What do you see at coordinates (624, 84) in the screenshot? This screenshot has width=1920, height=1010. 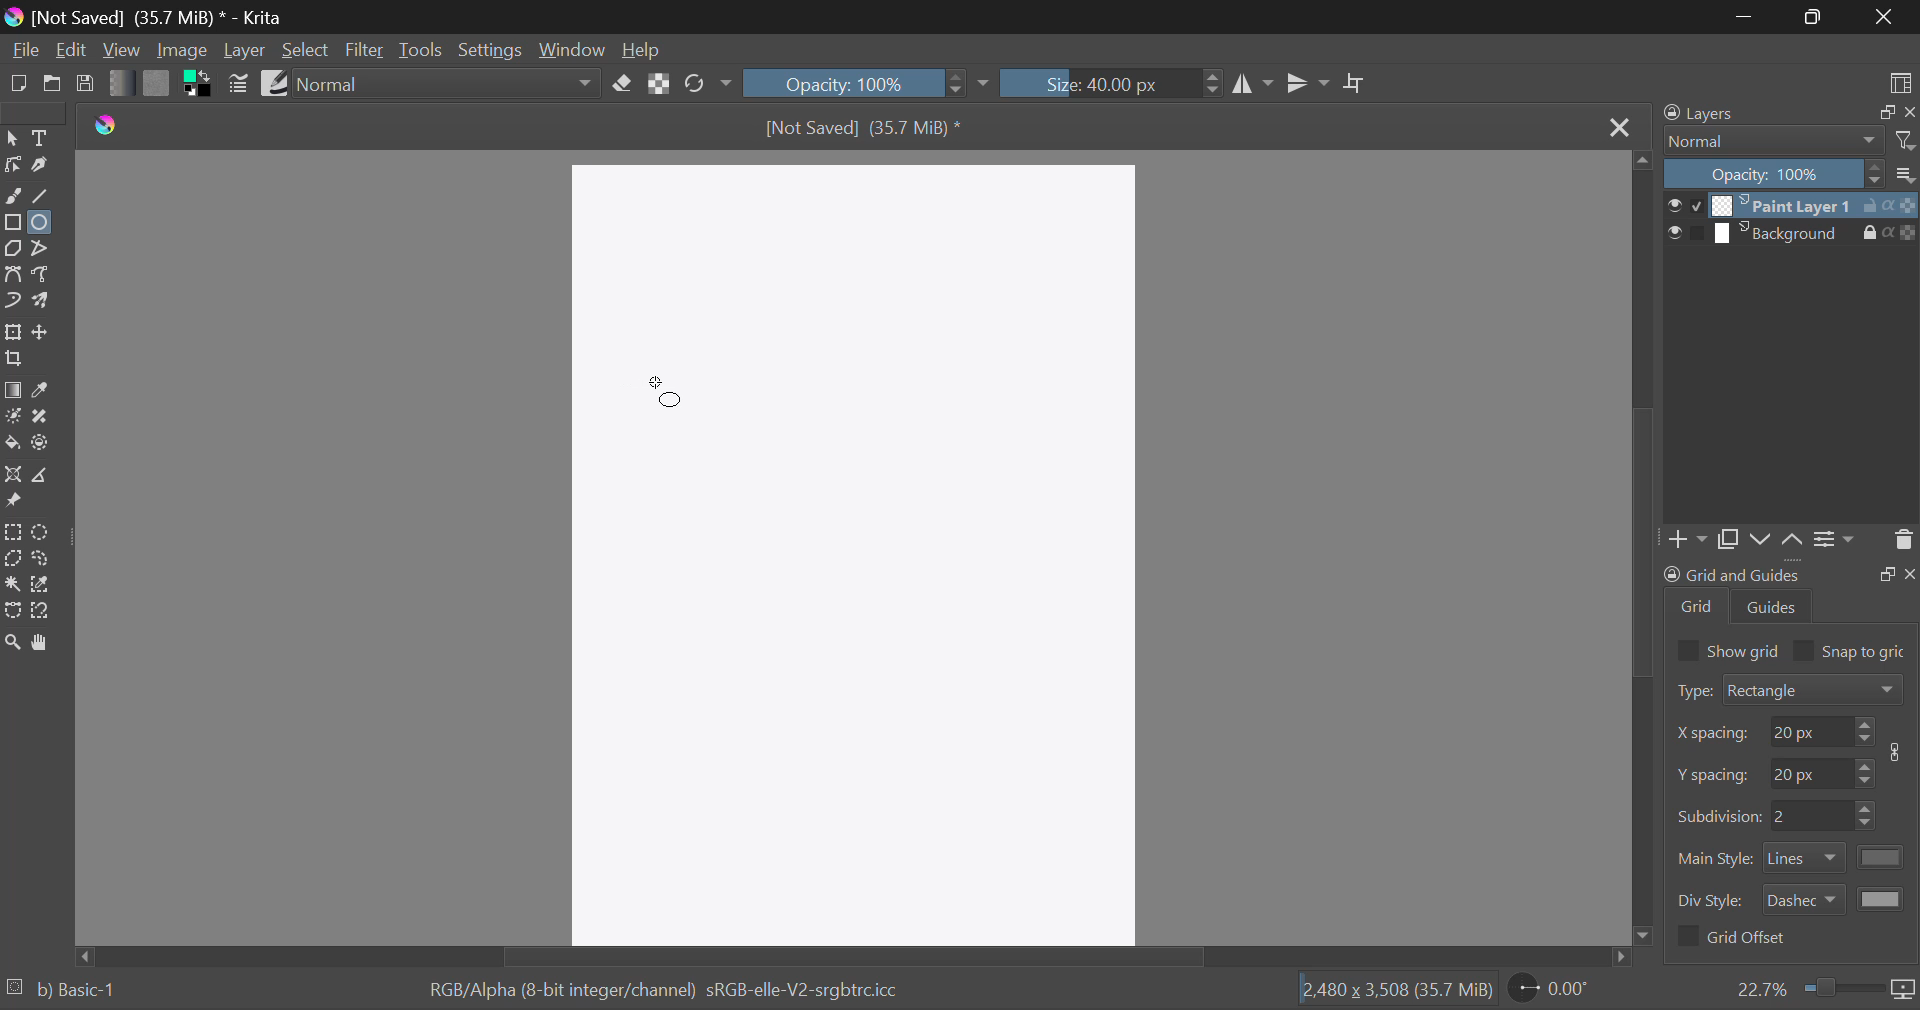 I see `Eraser` at bounding box center [624, 84].